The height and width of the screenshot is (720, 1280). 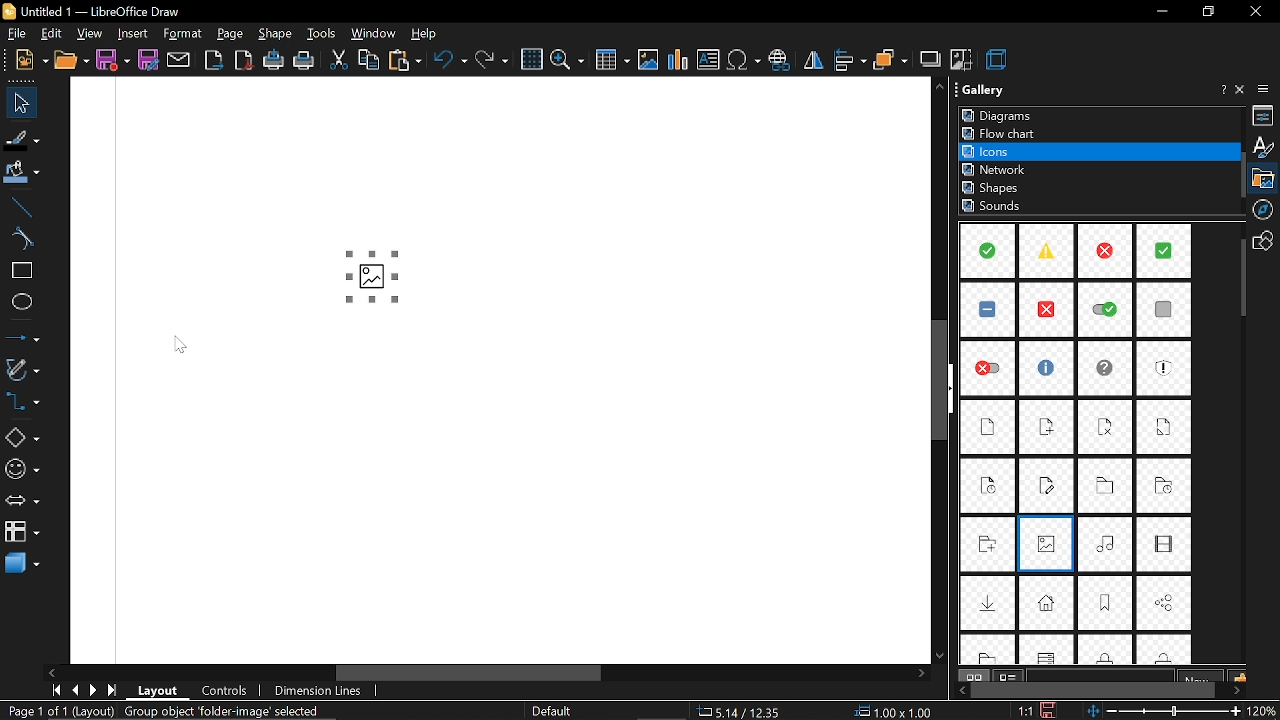 What do you see at coordinates (93, 691) in the screenshot?
I see `next page` at bounding box center [93, 691].